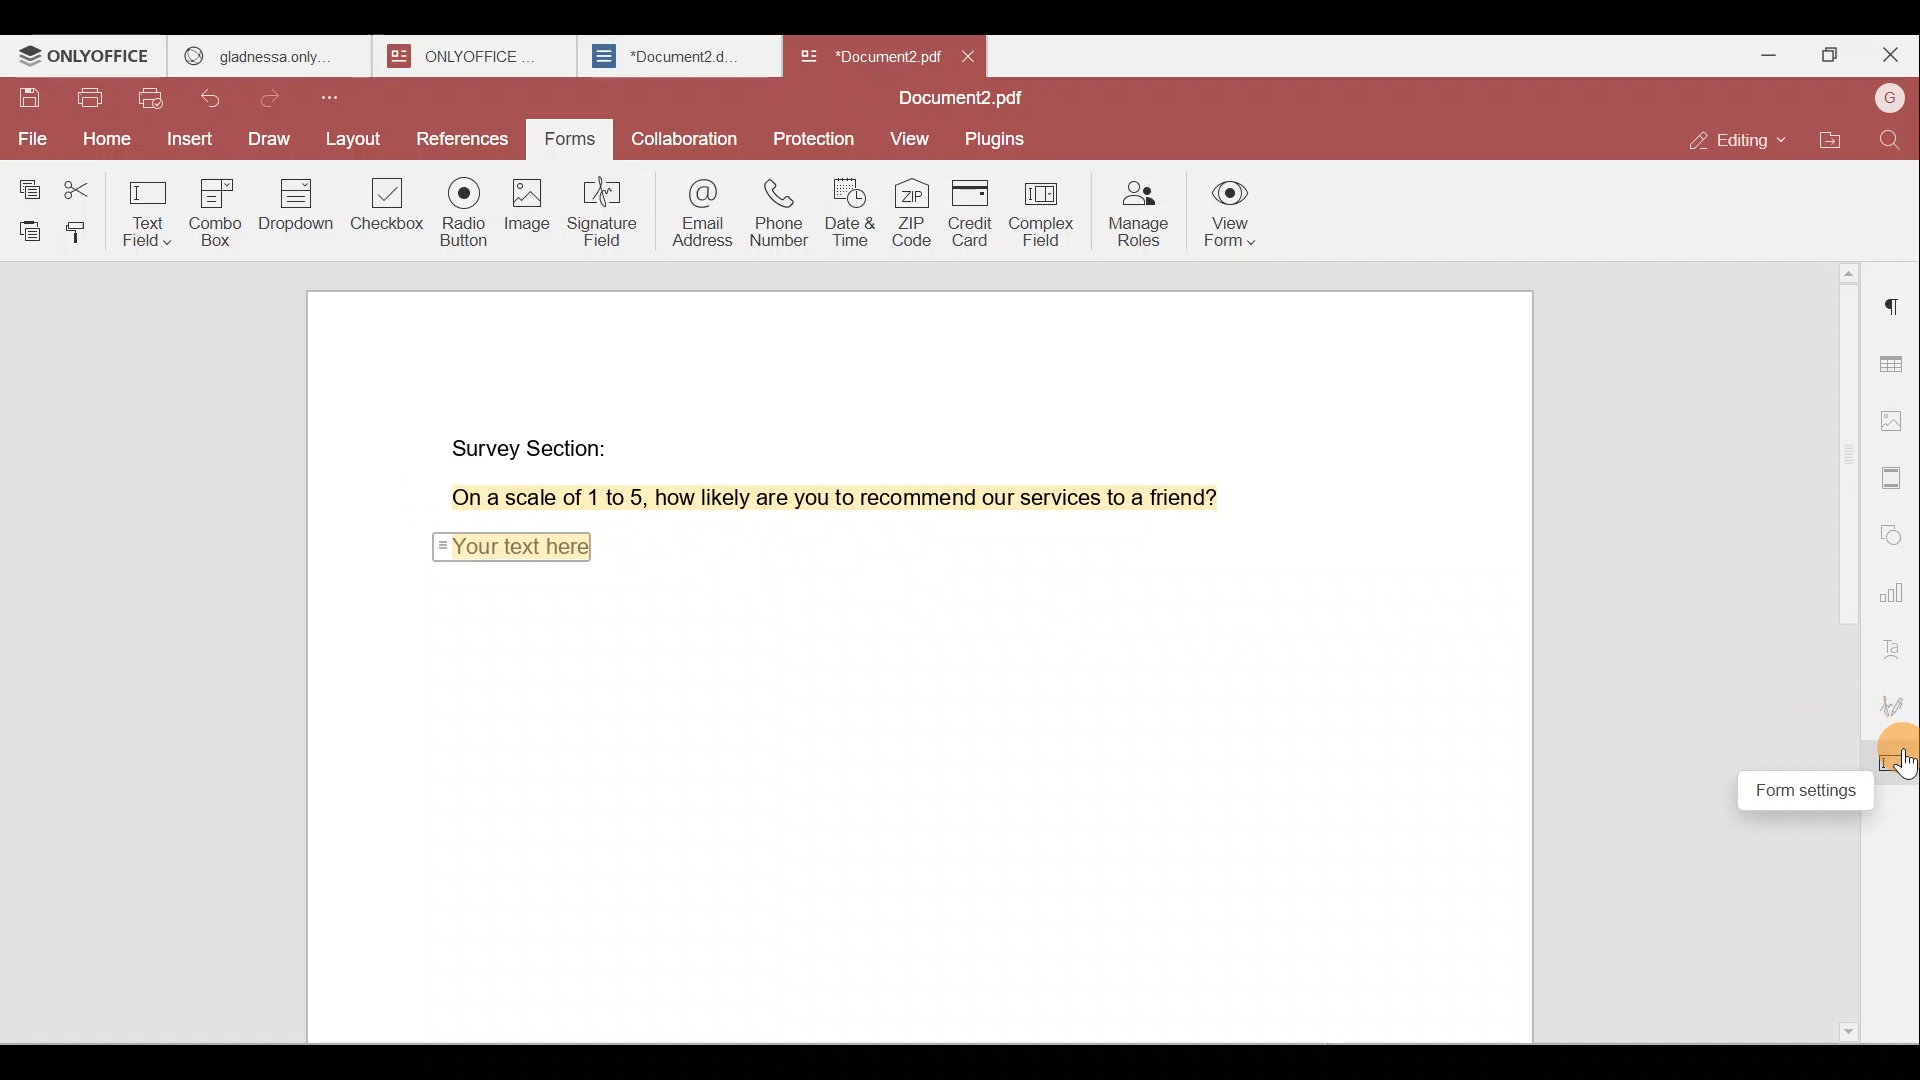  I want to click on Date & time, so click(847, 207).